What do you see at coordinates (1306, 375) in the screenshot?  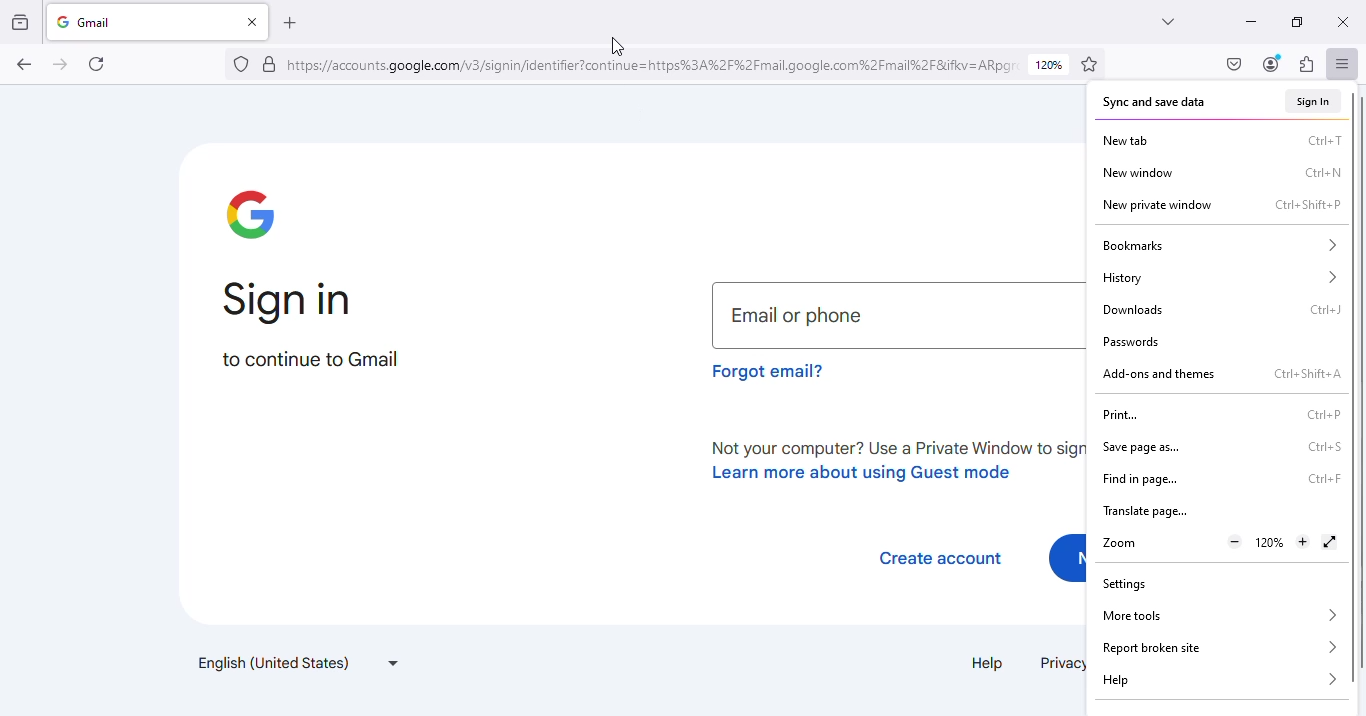 I see `shortcut for add-ons and themes` at bounding box center [1306, 375].